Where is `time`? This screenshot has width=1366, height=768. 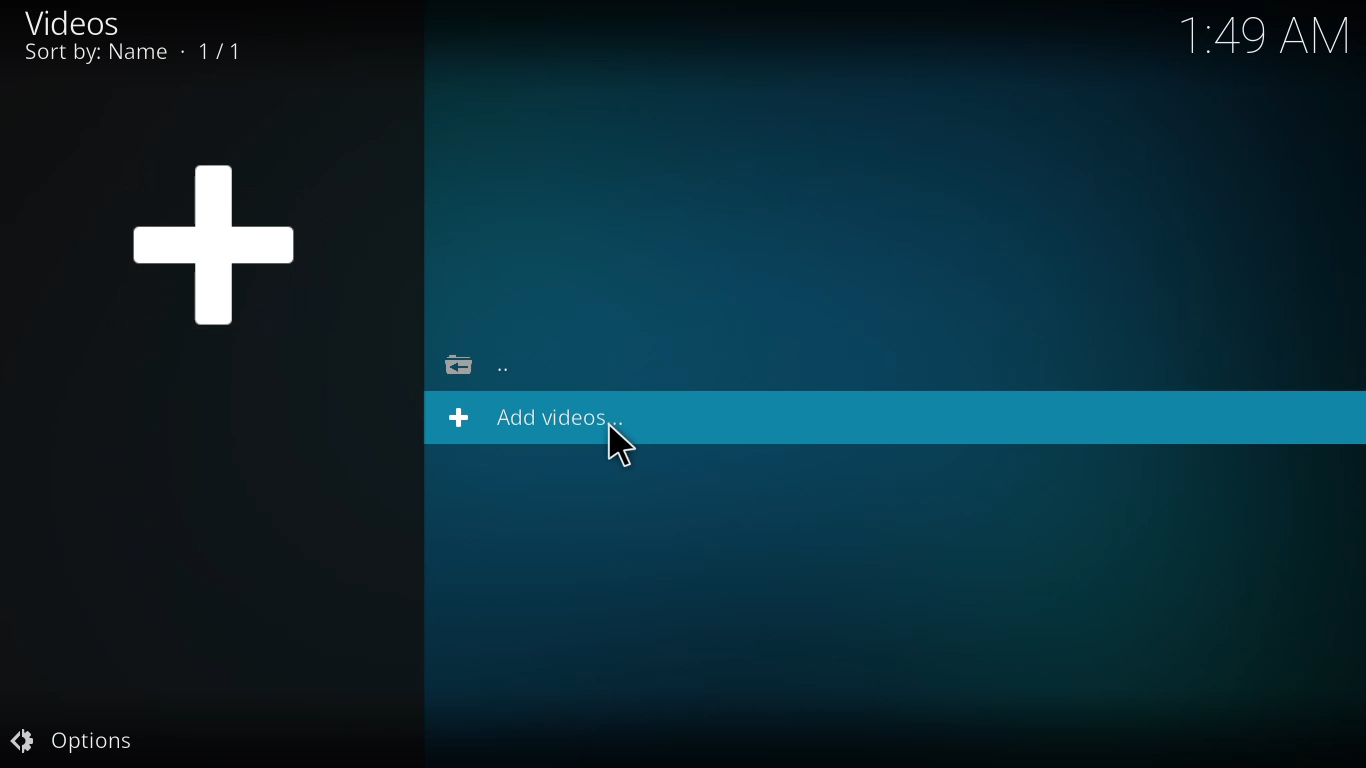 time is located at coordinates (1265, 40).